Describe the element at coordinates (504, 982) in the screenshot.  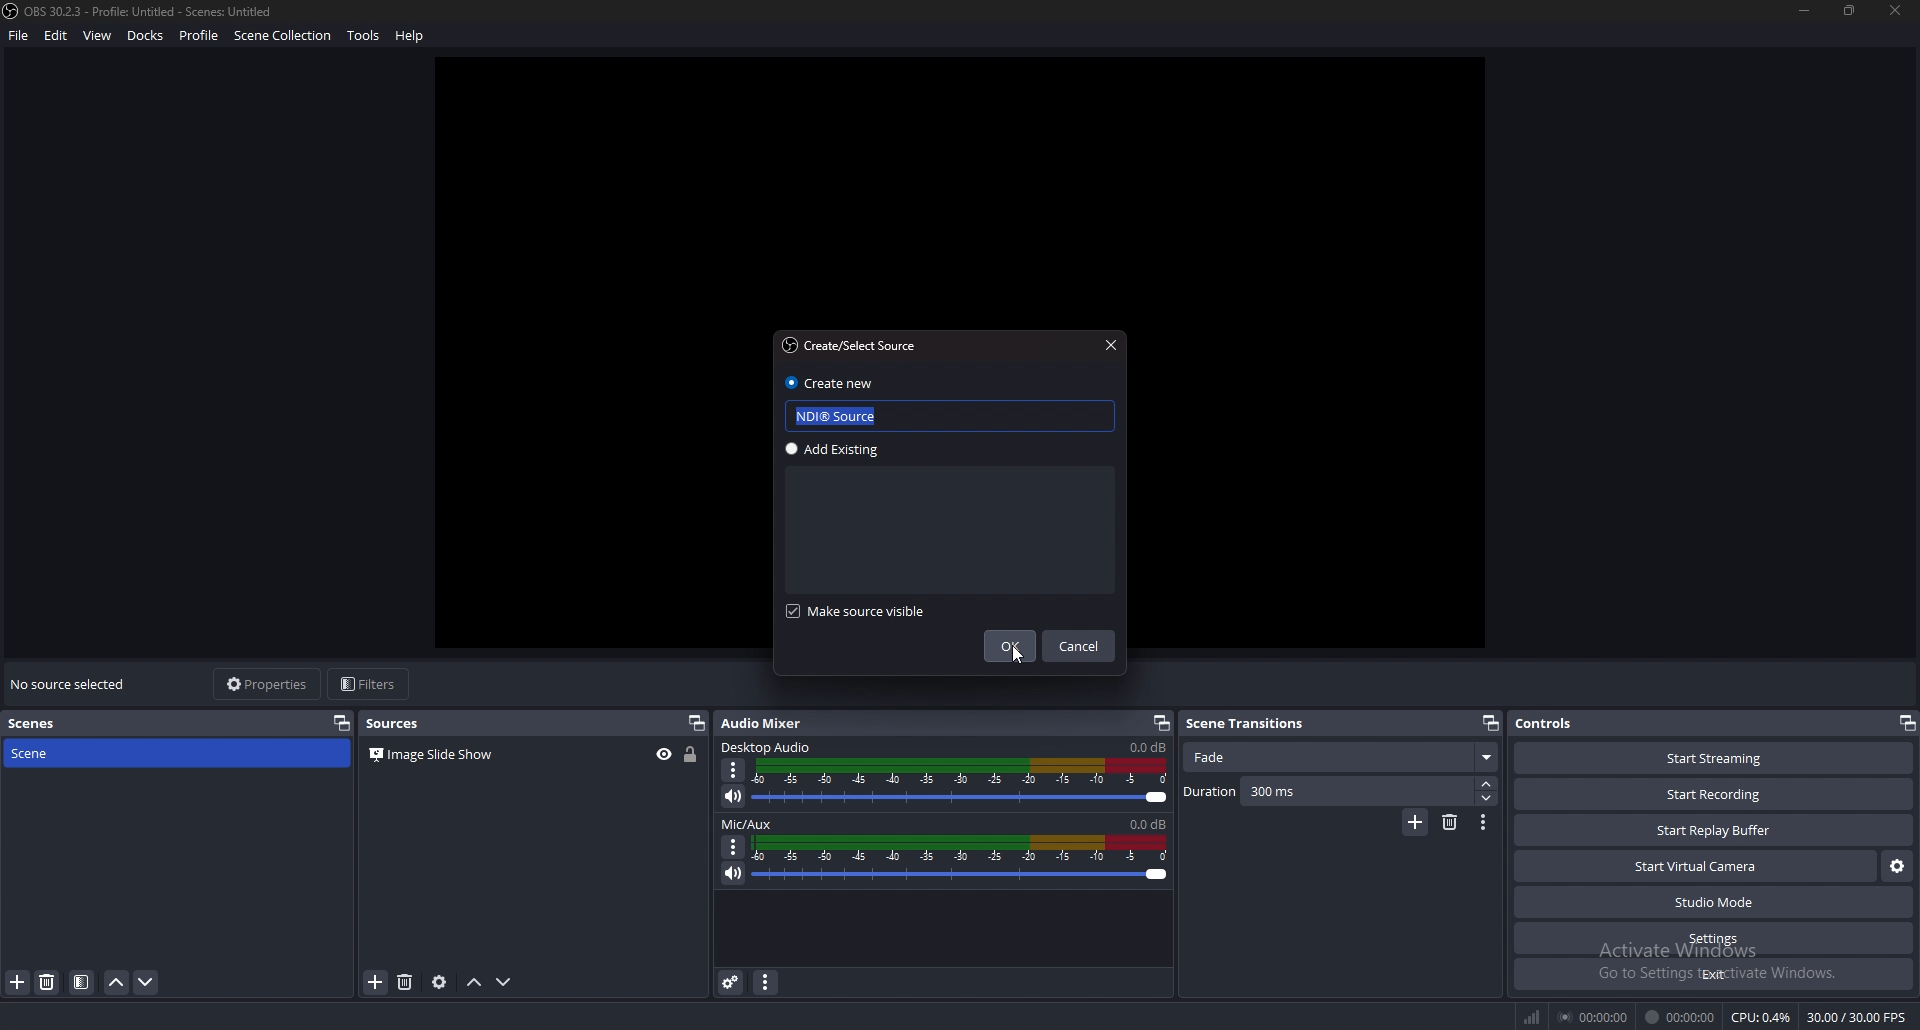
I see `move source down` at that location.